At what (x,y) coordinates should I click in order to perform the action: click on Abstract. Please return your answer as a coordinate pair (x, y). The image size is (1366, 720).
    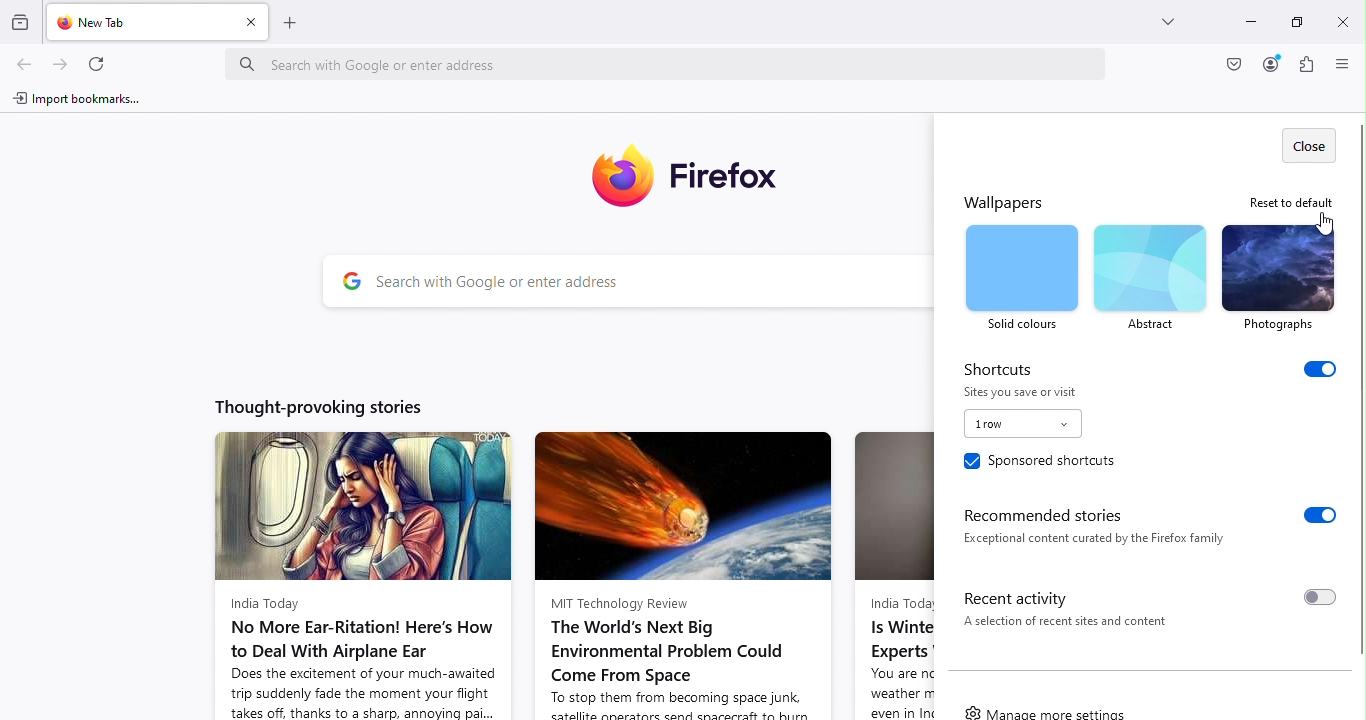
    Looking at the image, I should click on (1150, 277).